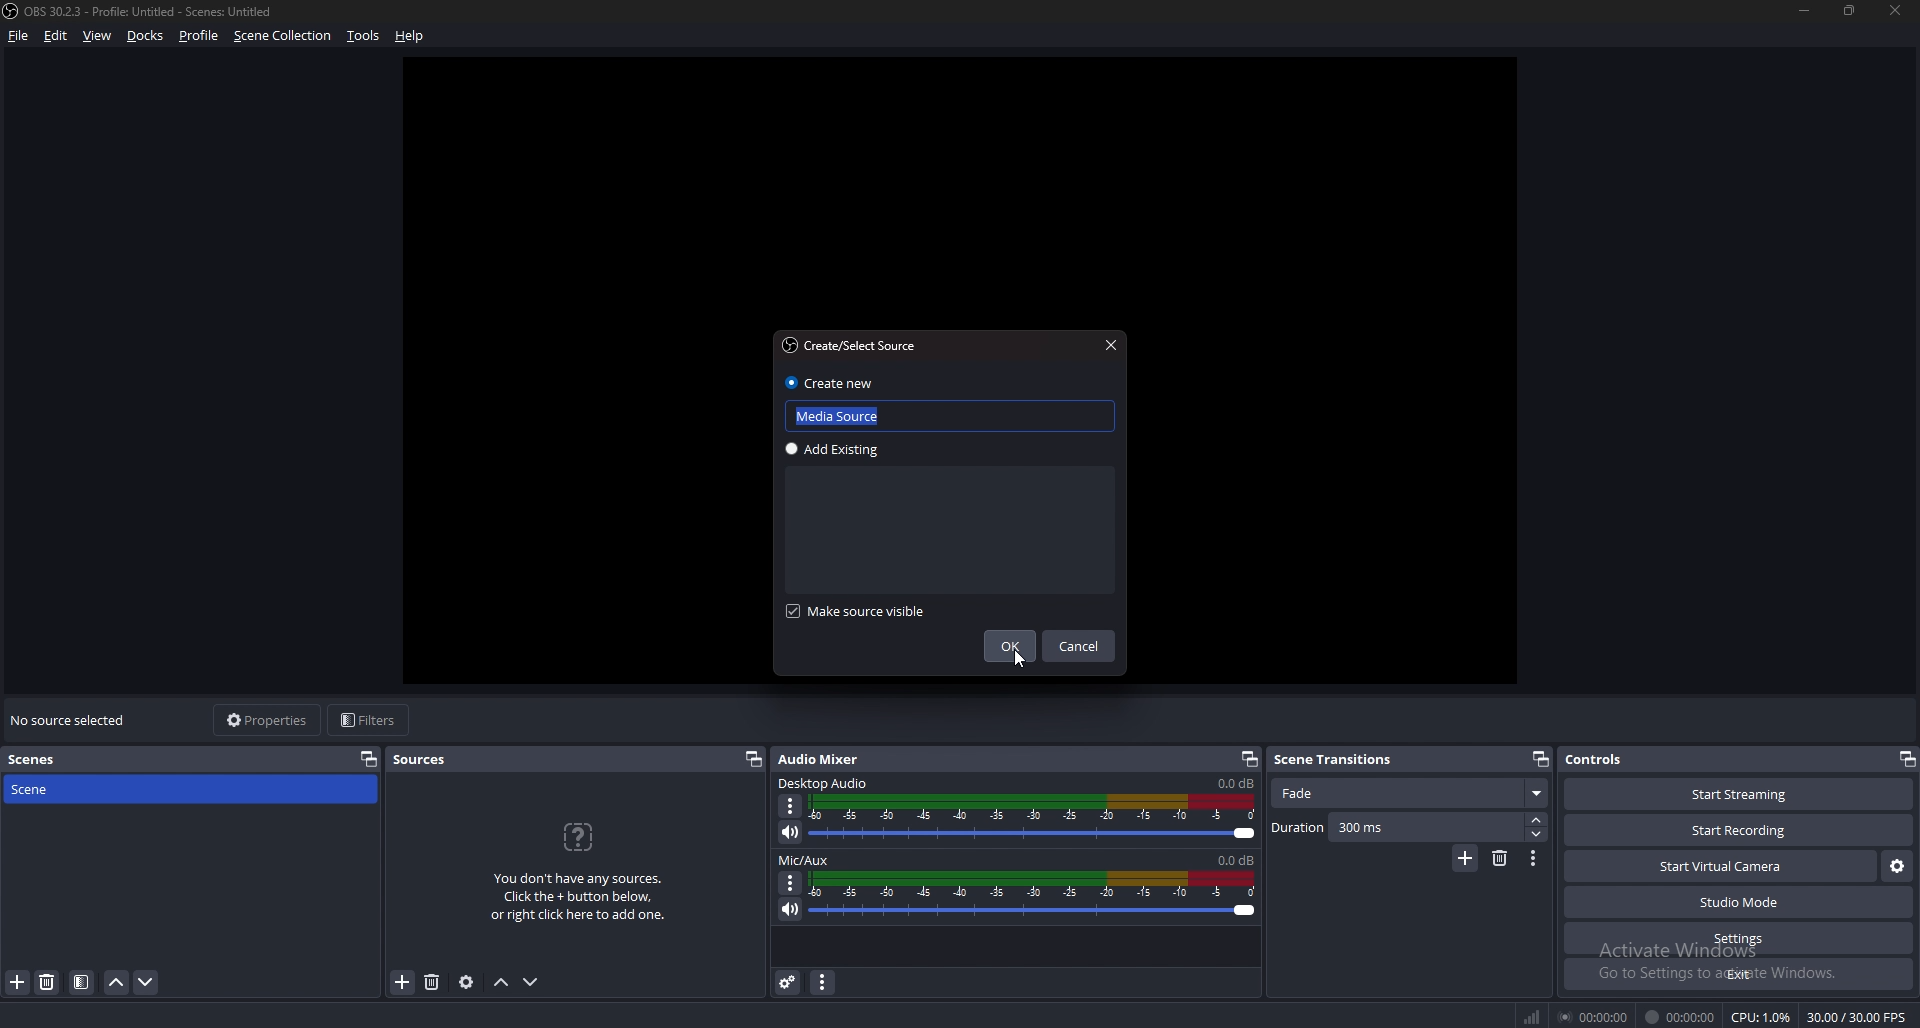 This screenshot has width=1920, height=1028. I want to click on Properties, so click(267, 719).